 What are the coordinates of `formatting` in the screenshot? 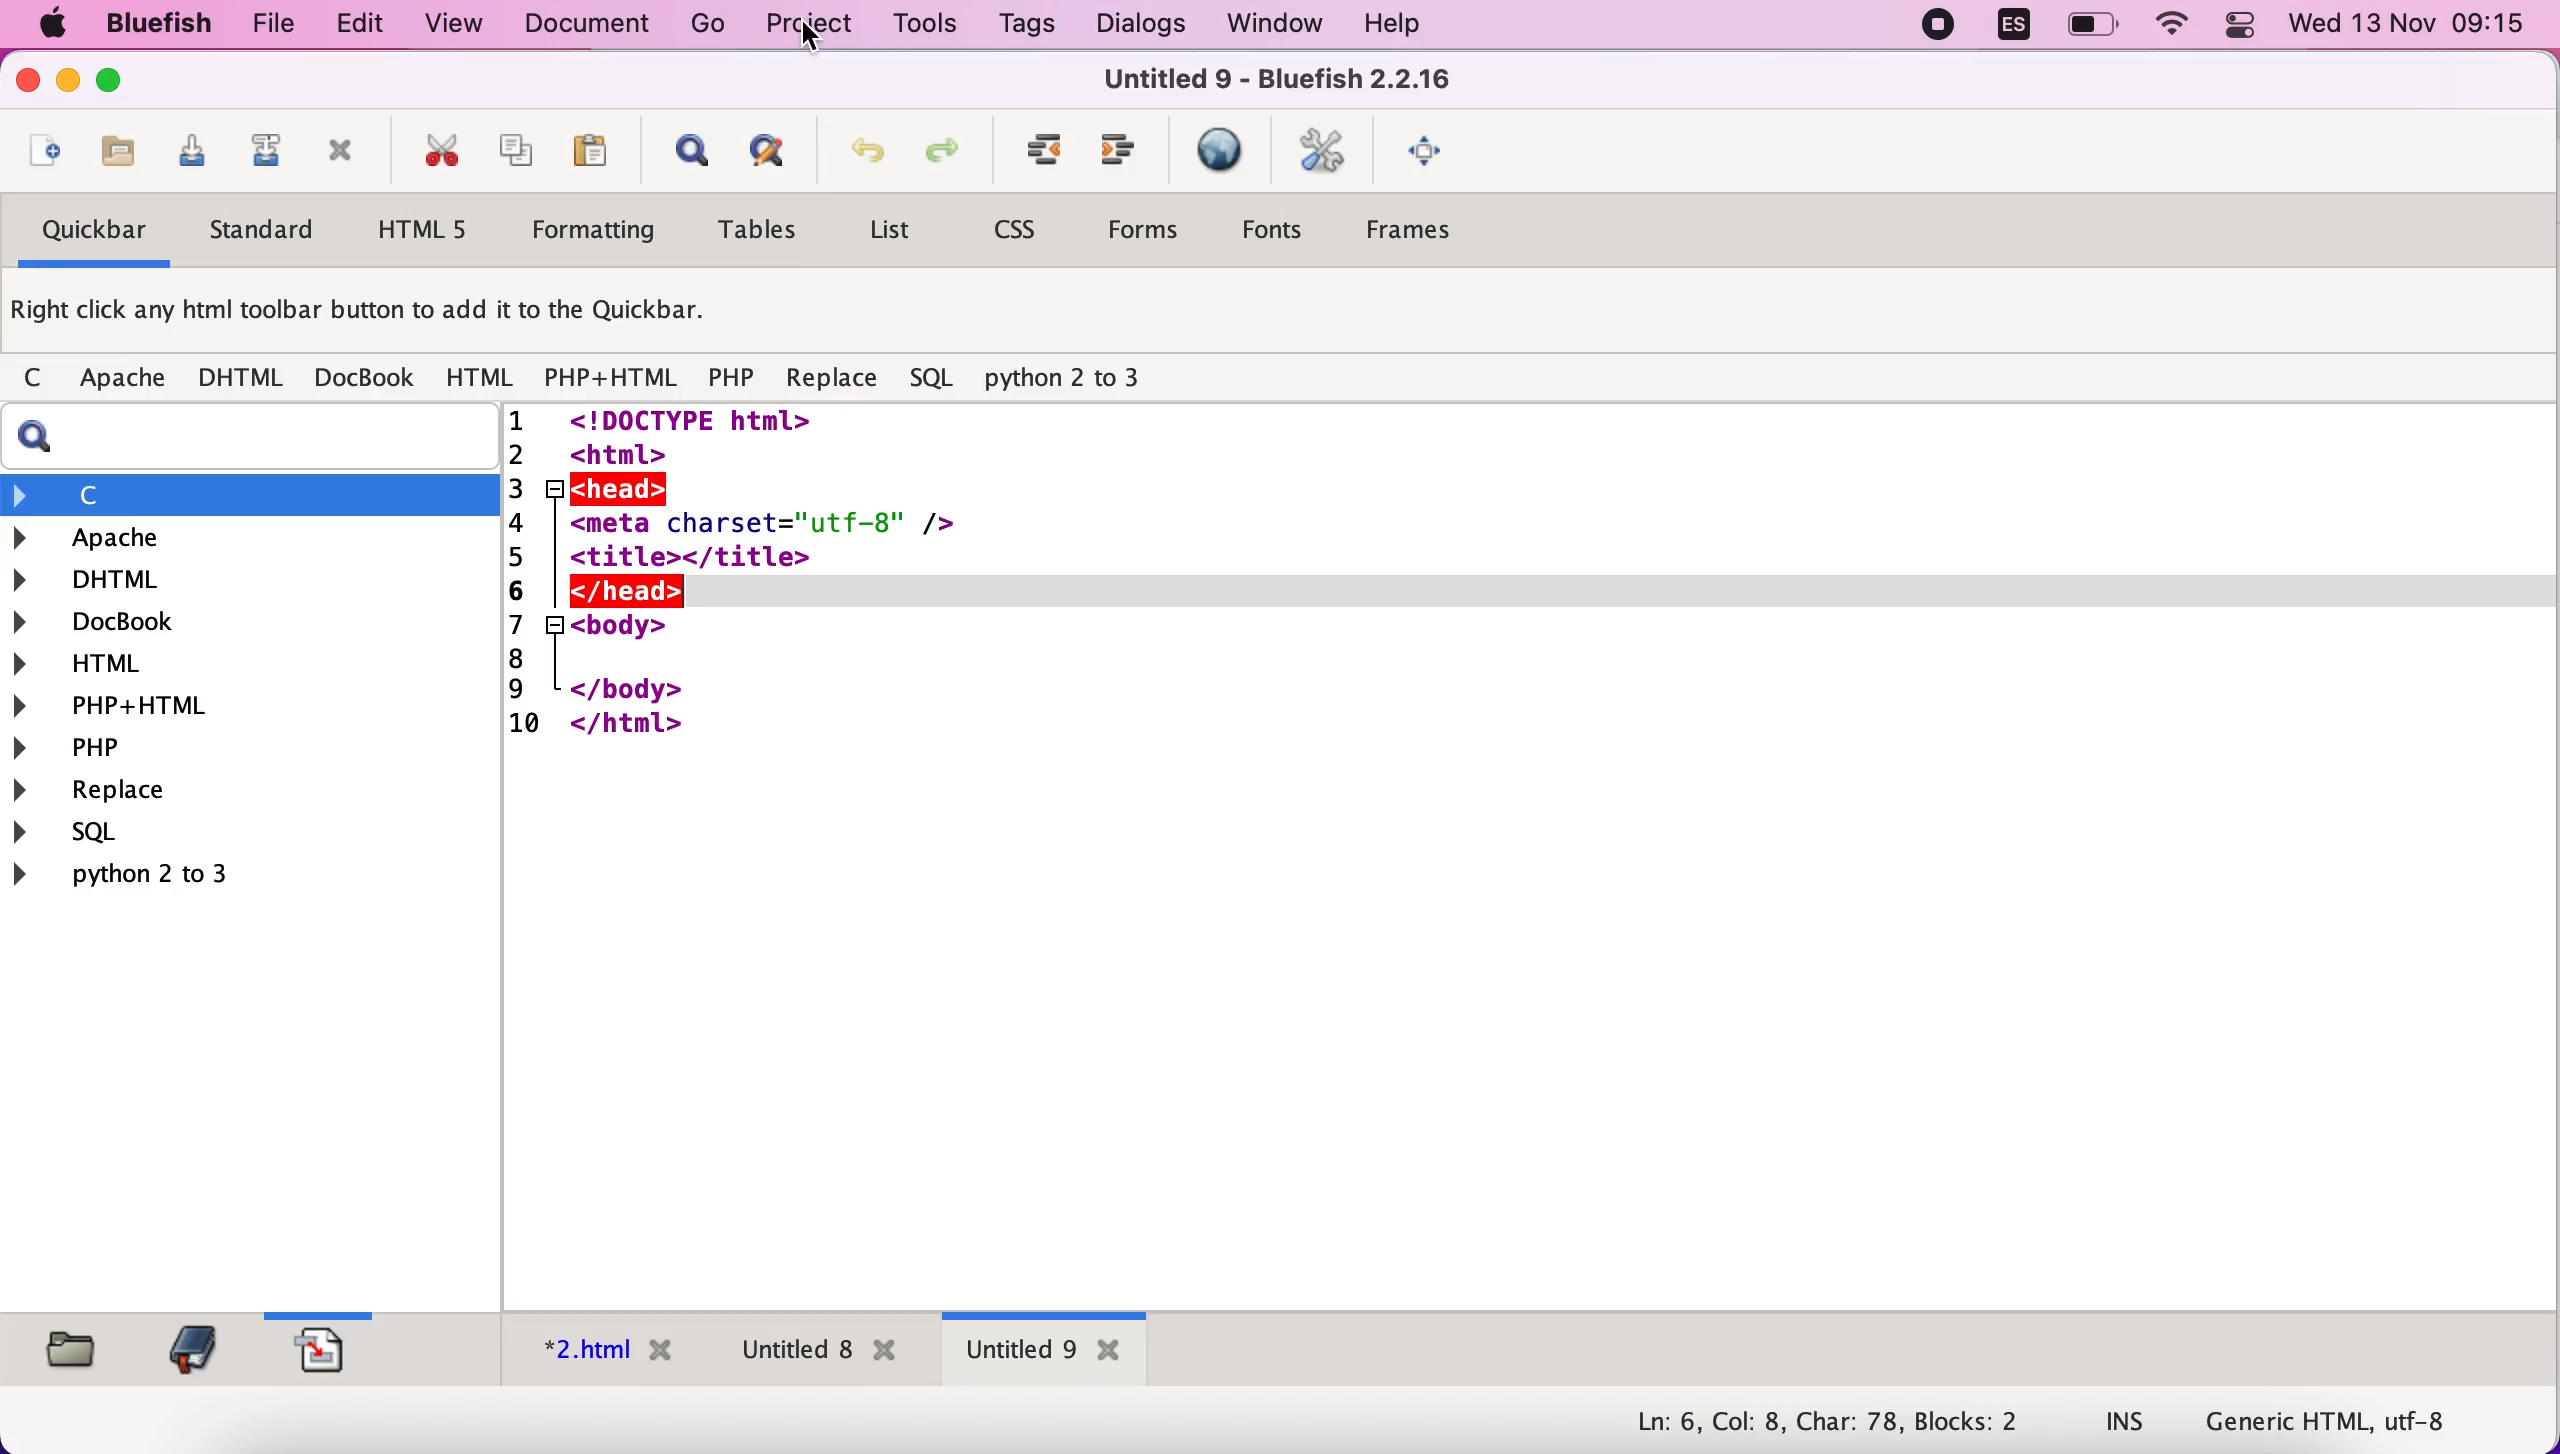 It's located at (597, 234).